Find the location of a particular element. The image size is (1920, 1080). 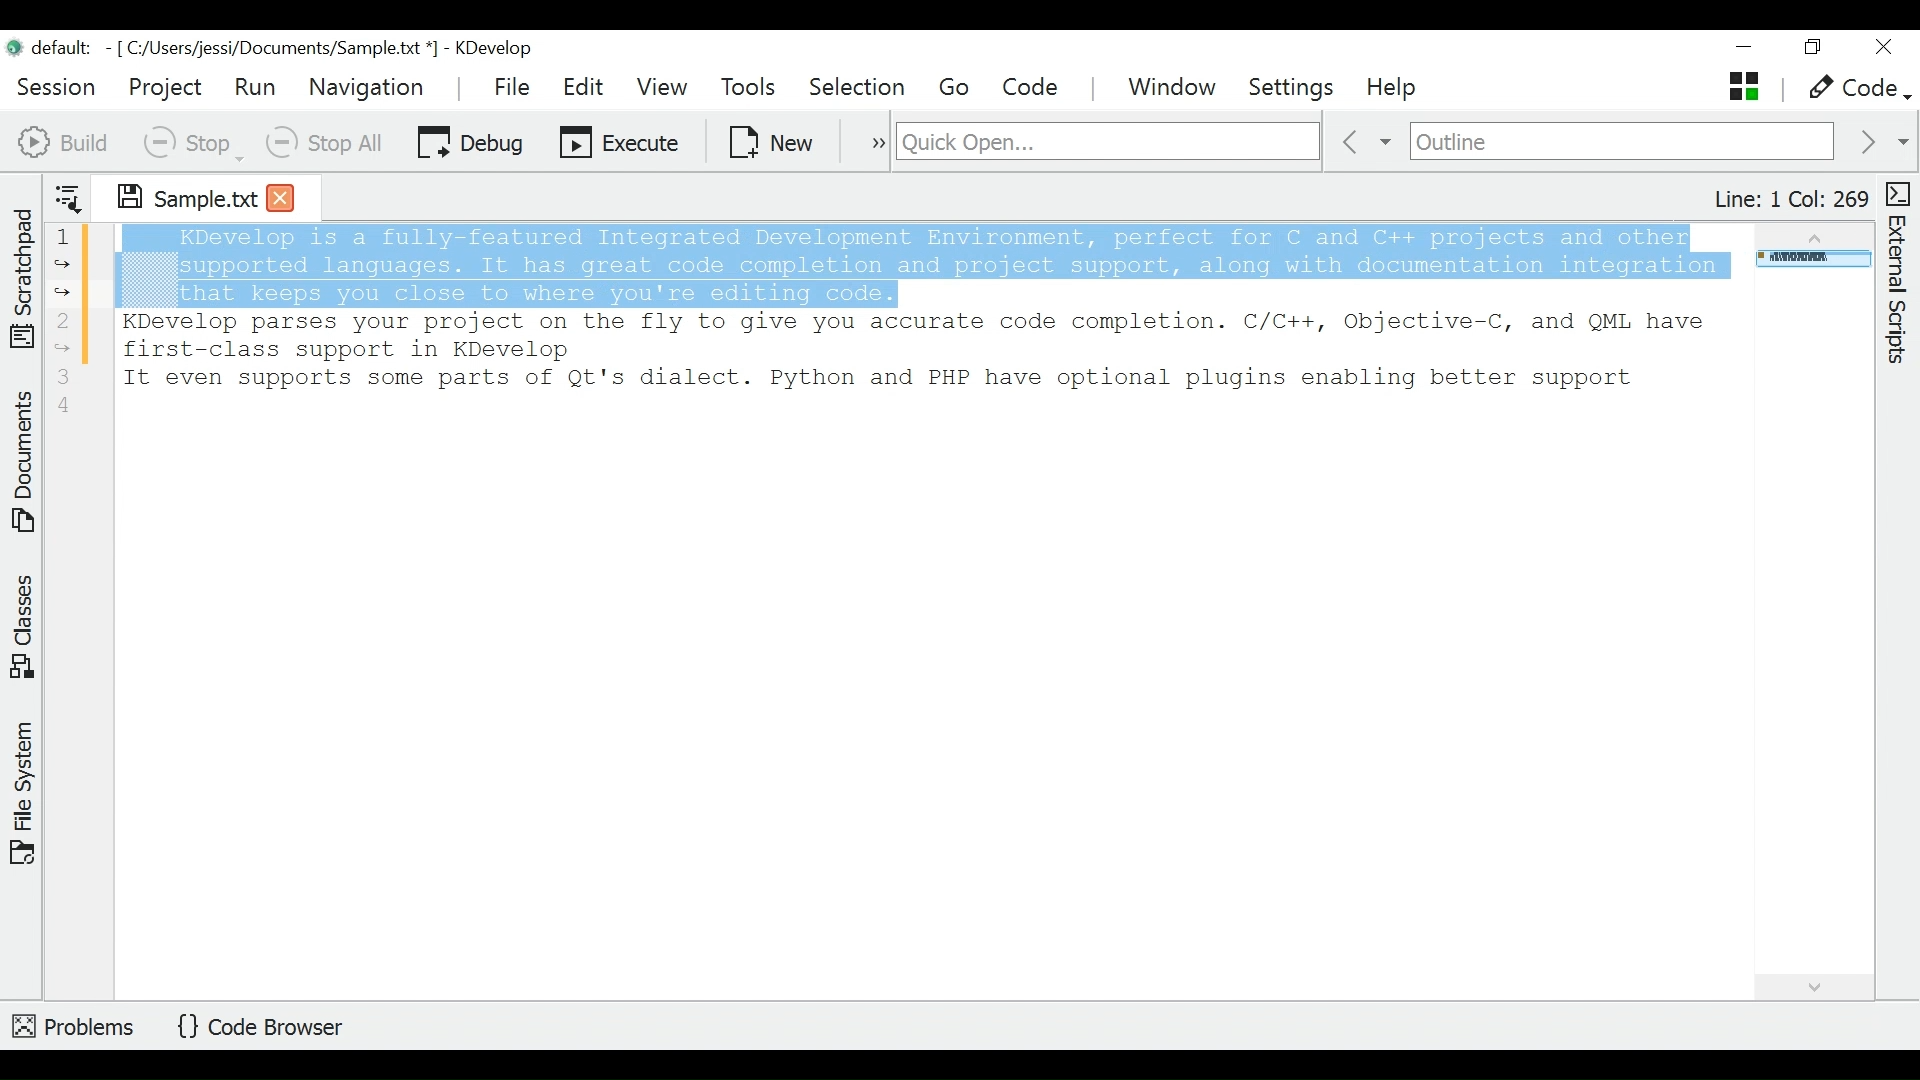

more options is located at coordinates (868, 140).